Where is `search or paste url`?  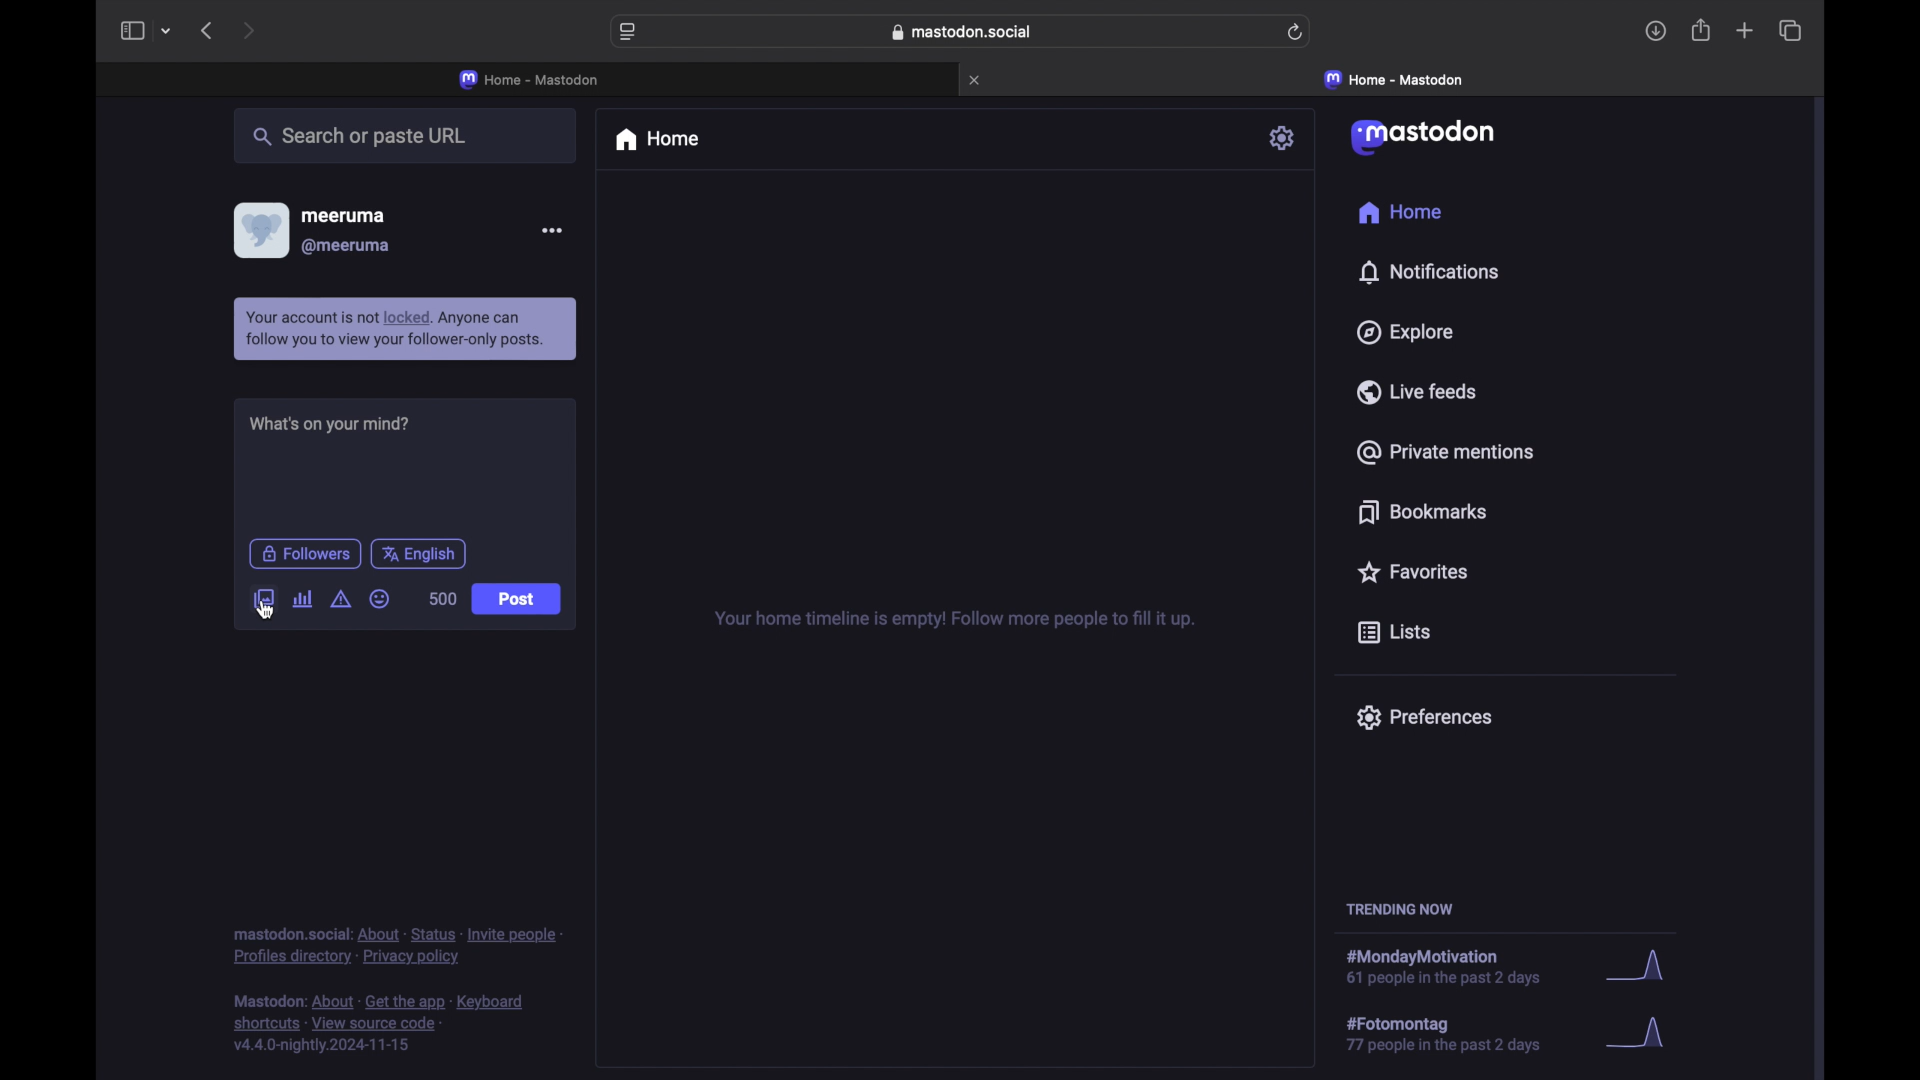
search or paste url is located at coordinates (366, 138).